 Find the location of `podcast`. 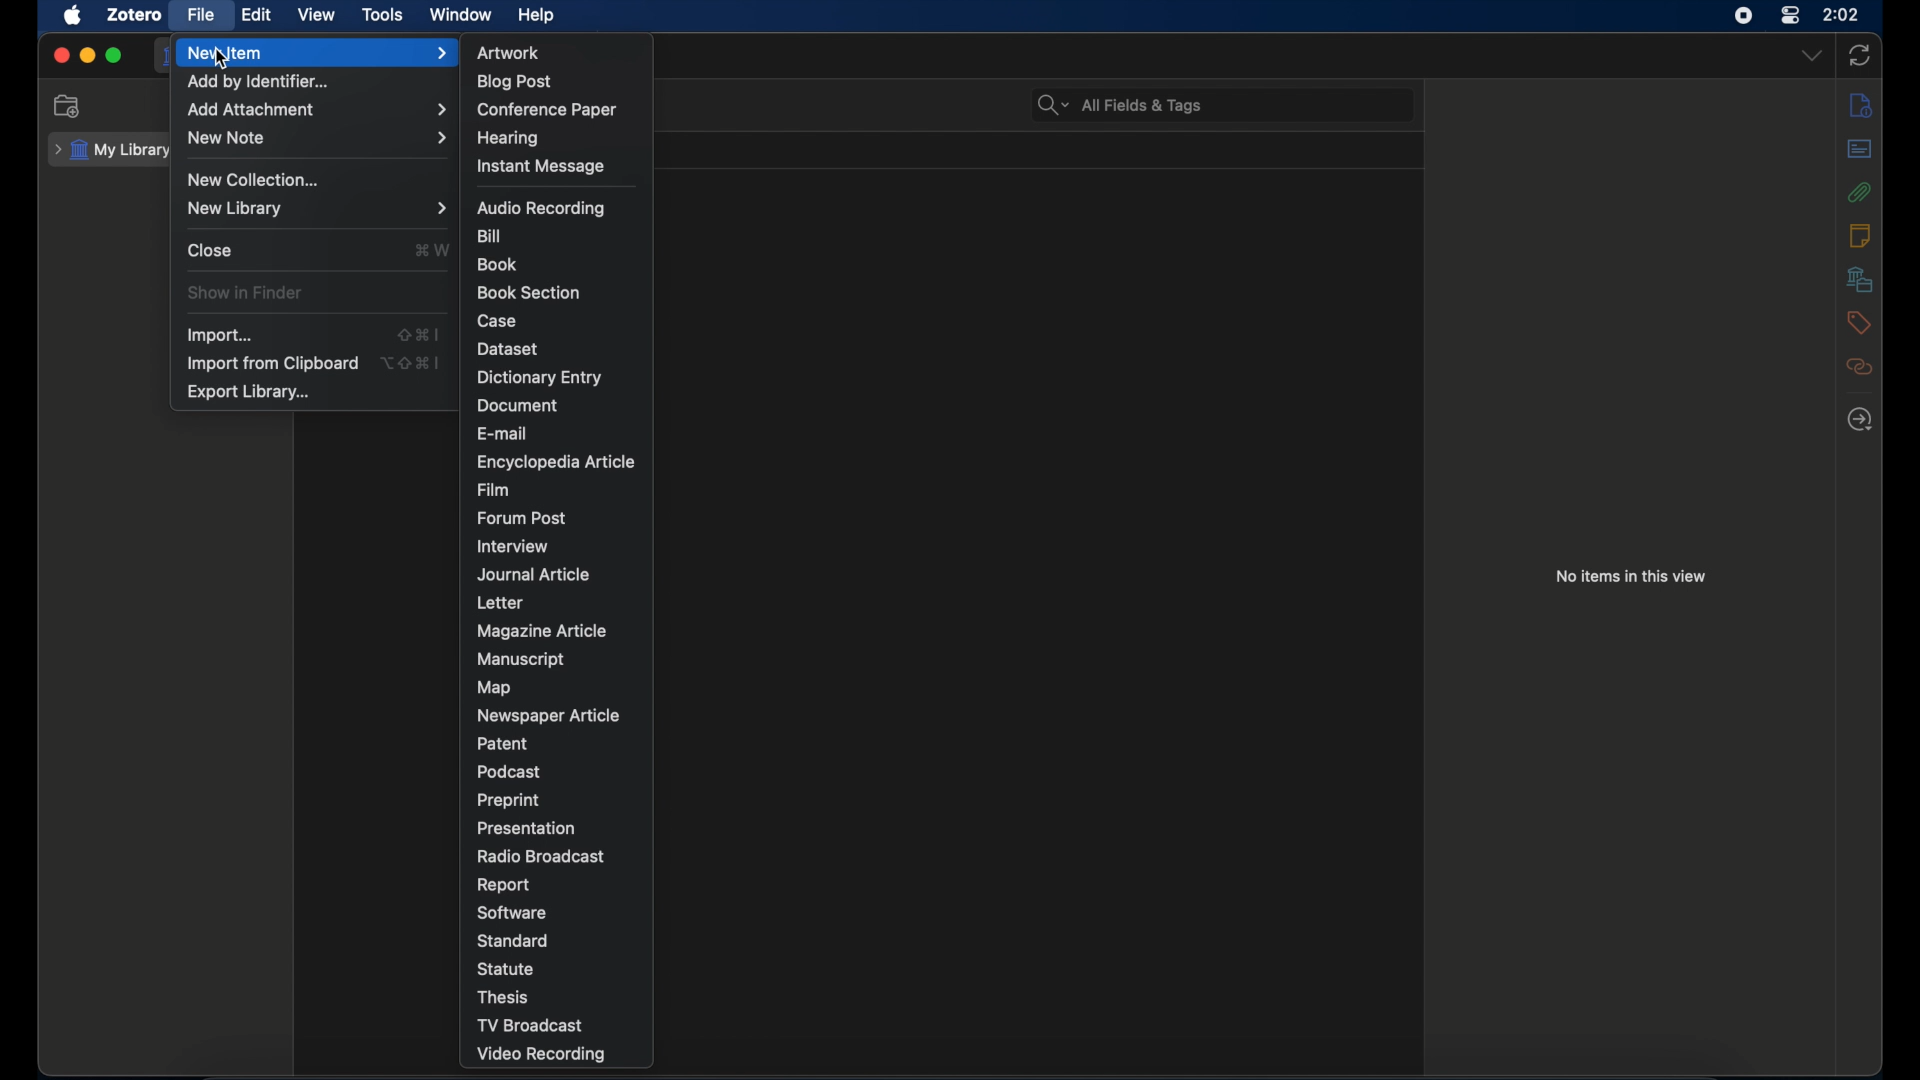

podcast is located at coordinates (510, 772).